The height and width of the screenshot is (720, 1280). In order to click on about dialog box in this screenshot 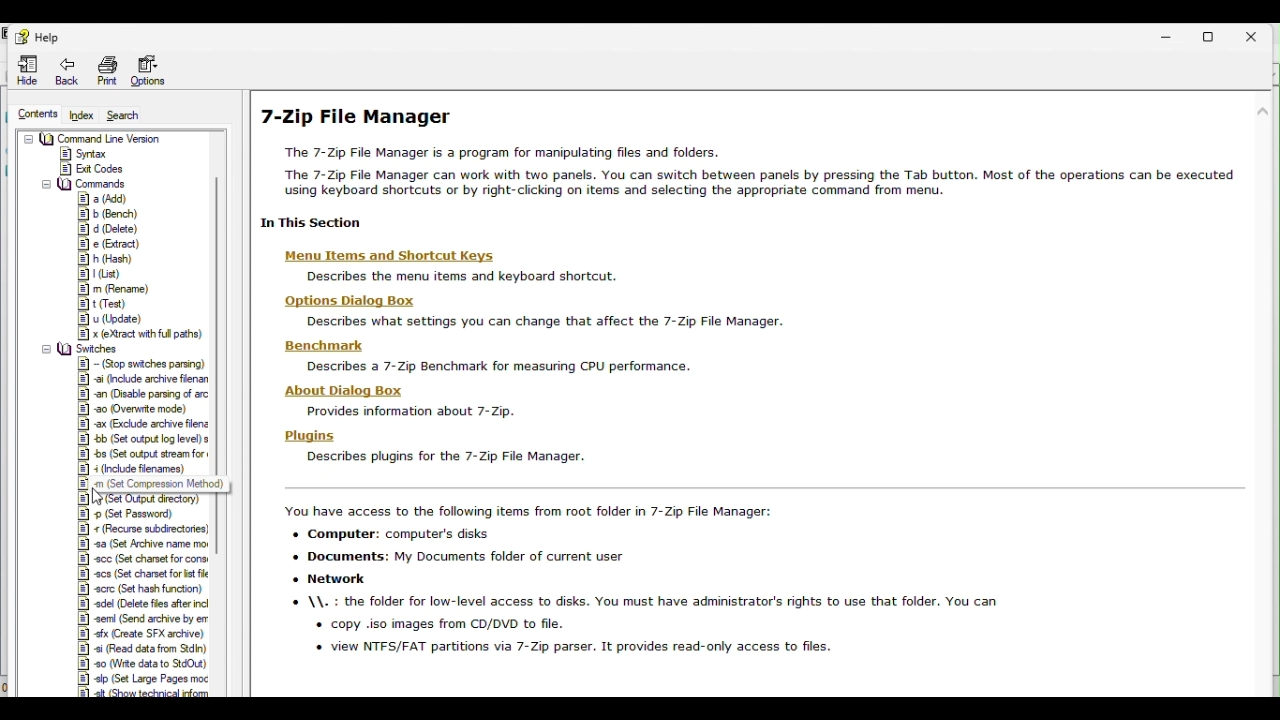, I will do `click(343, 390)`.